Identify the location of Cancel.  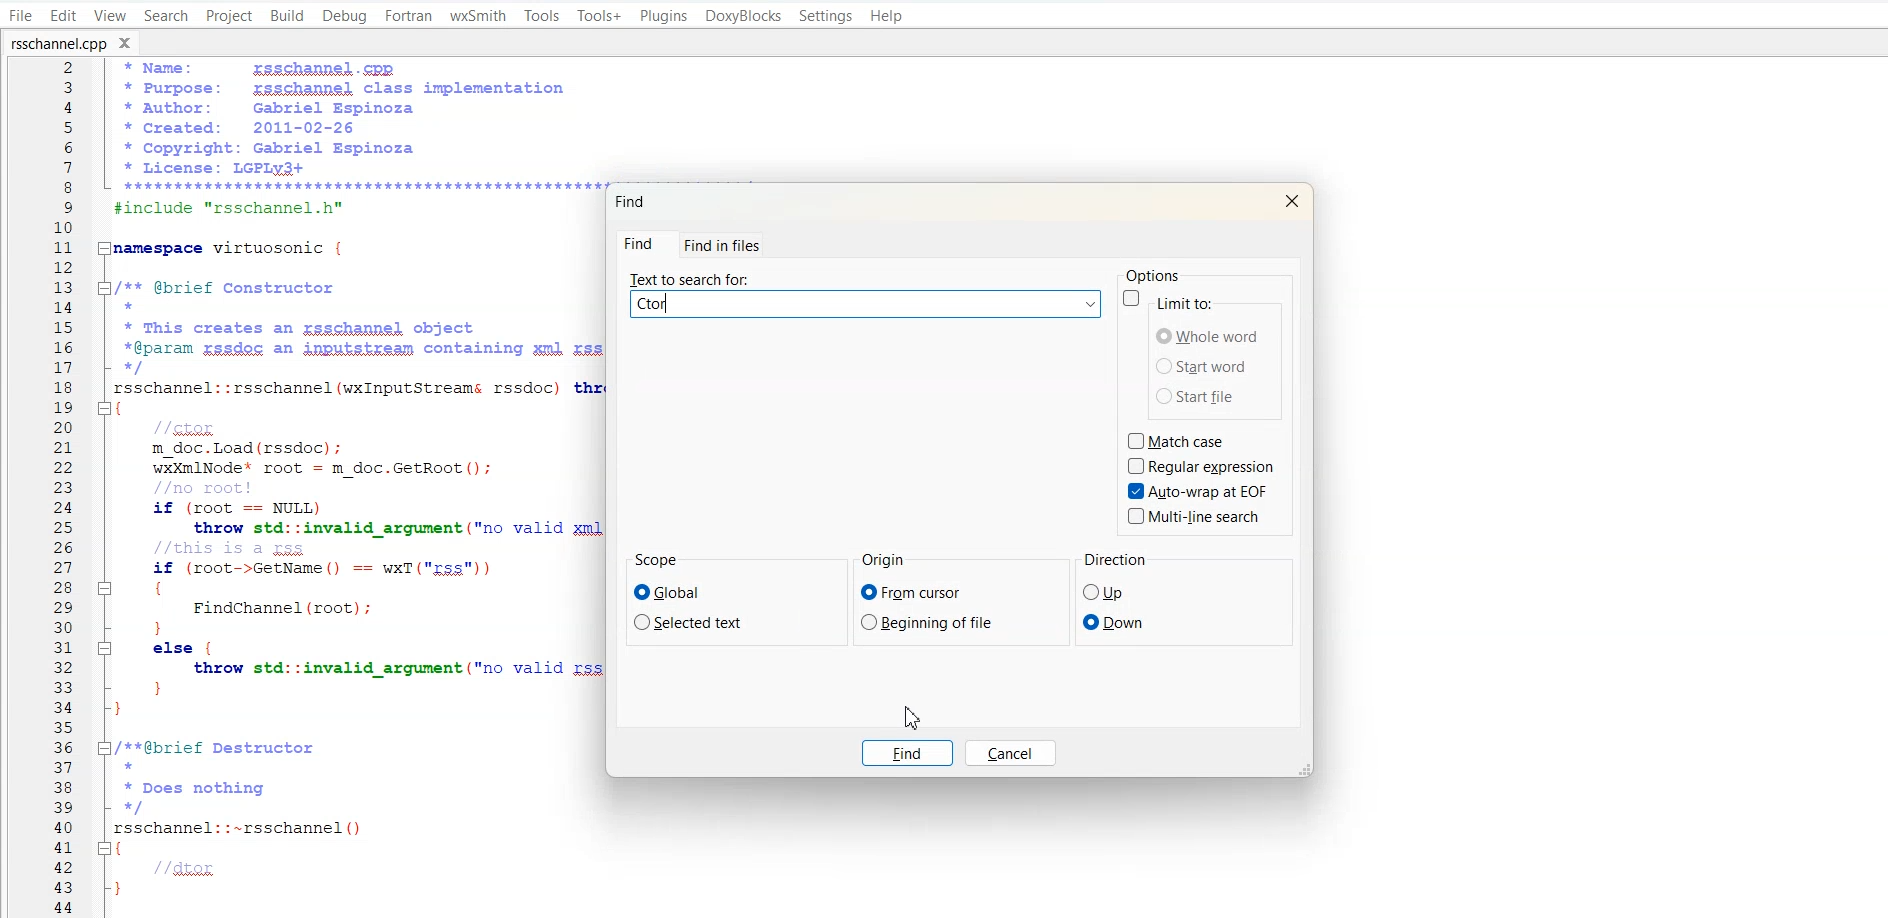
(1011, 753).